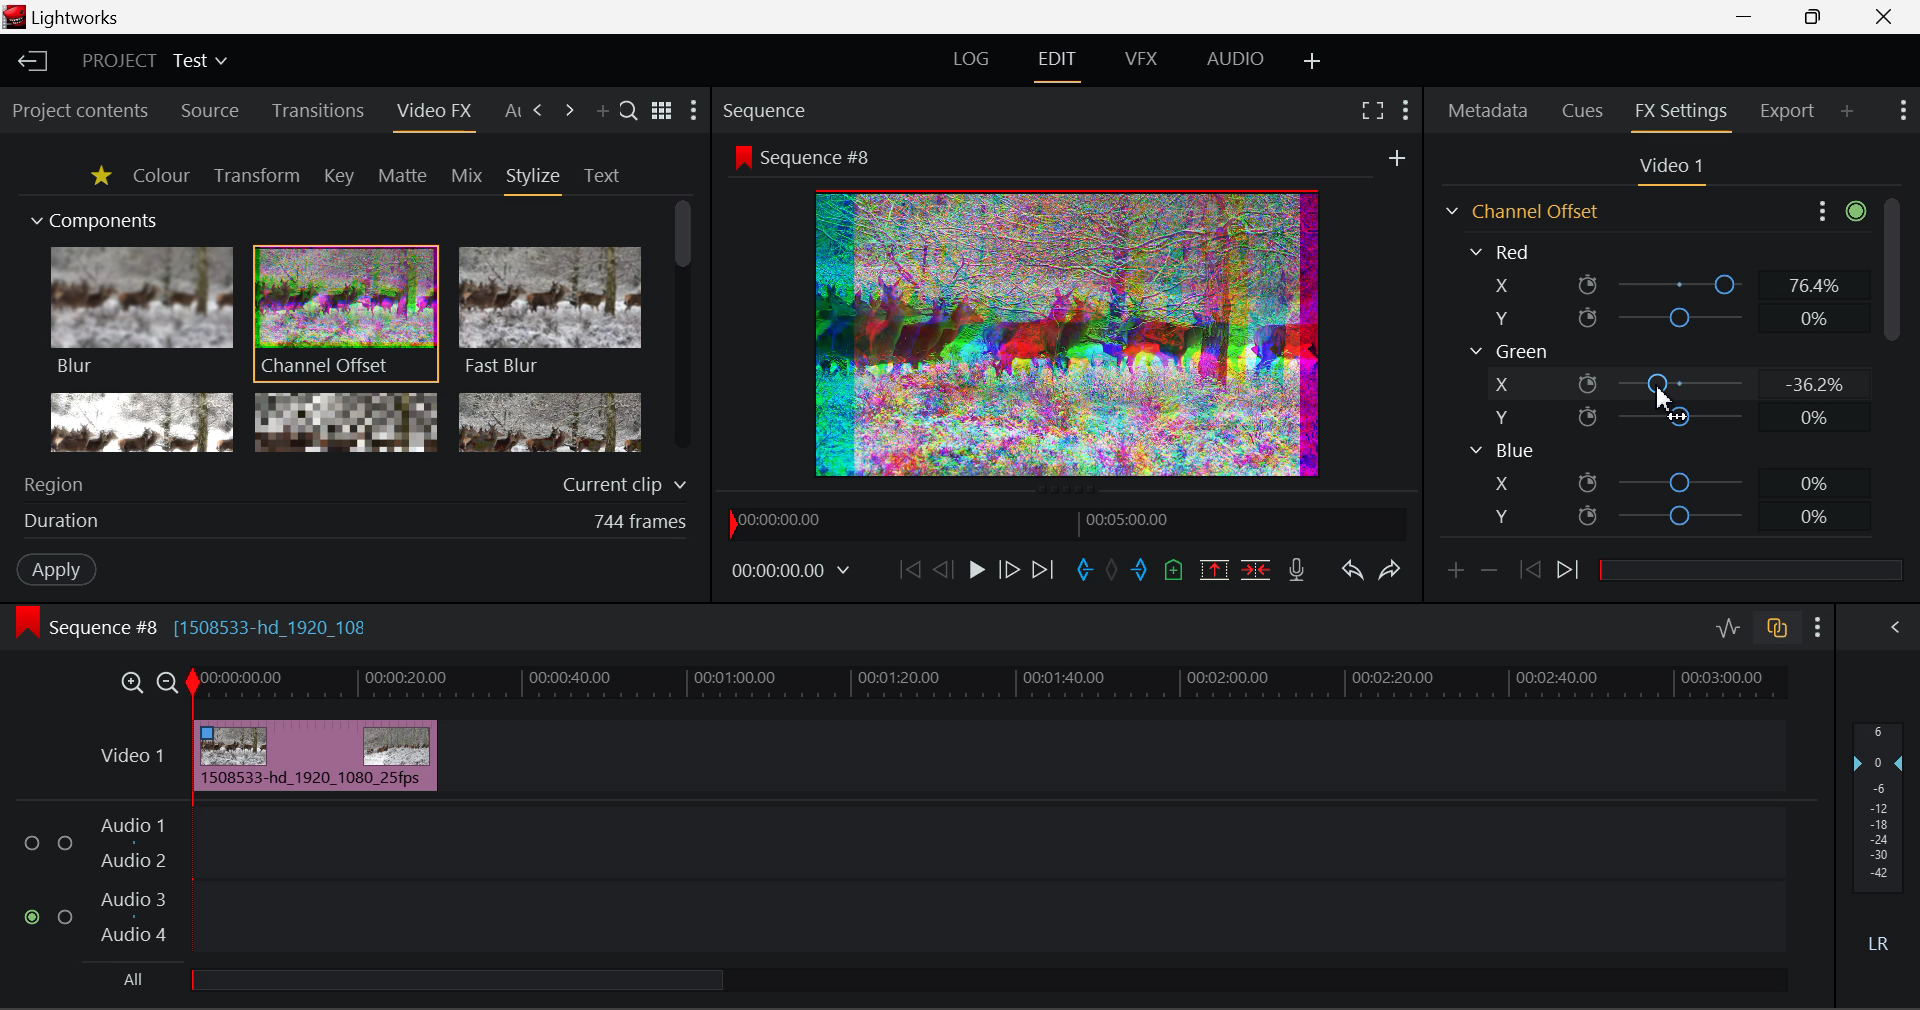 Image resolution: width=1920 pixels, height=1010 pixels. I want to click on Video Settings, so click(1669, 170).